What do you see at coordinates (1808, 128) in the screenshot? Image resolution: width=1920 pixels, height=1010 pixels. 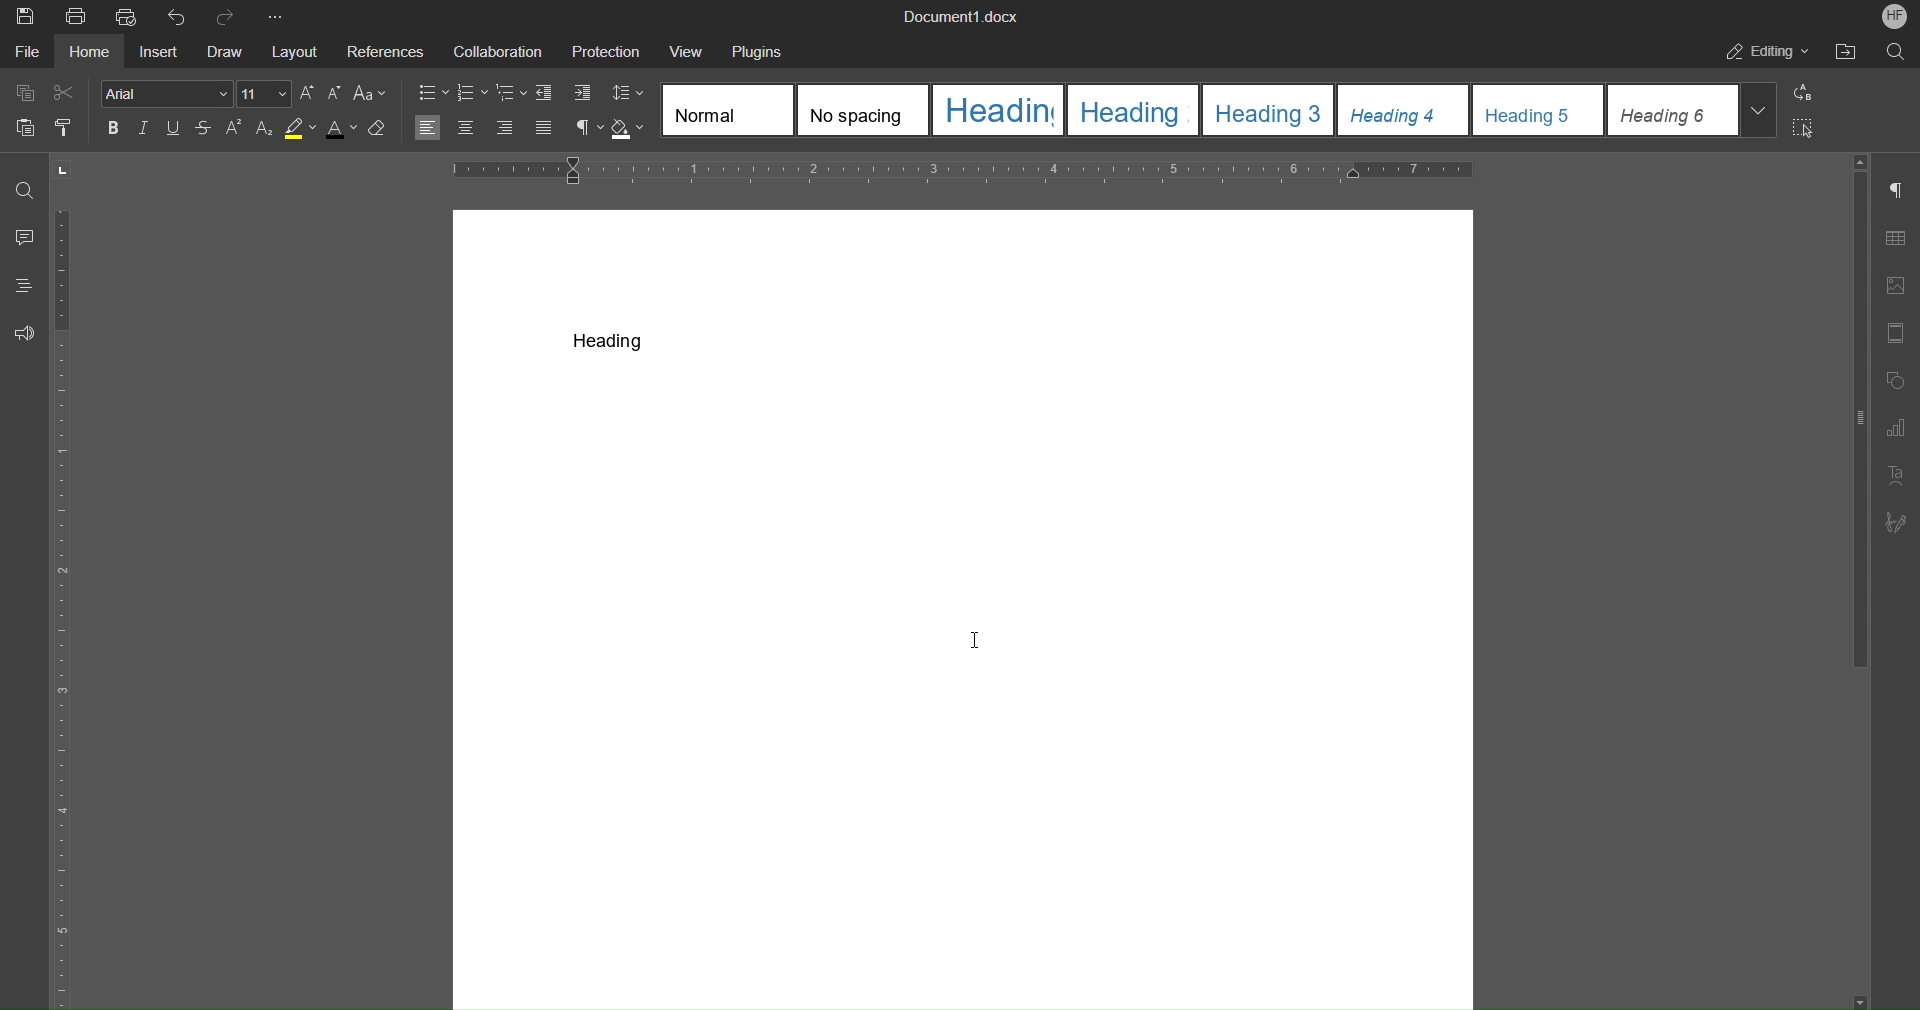 I see `Select All` at bounding box center [1808, 128].